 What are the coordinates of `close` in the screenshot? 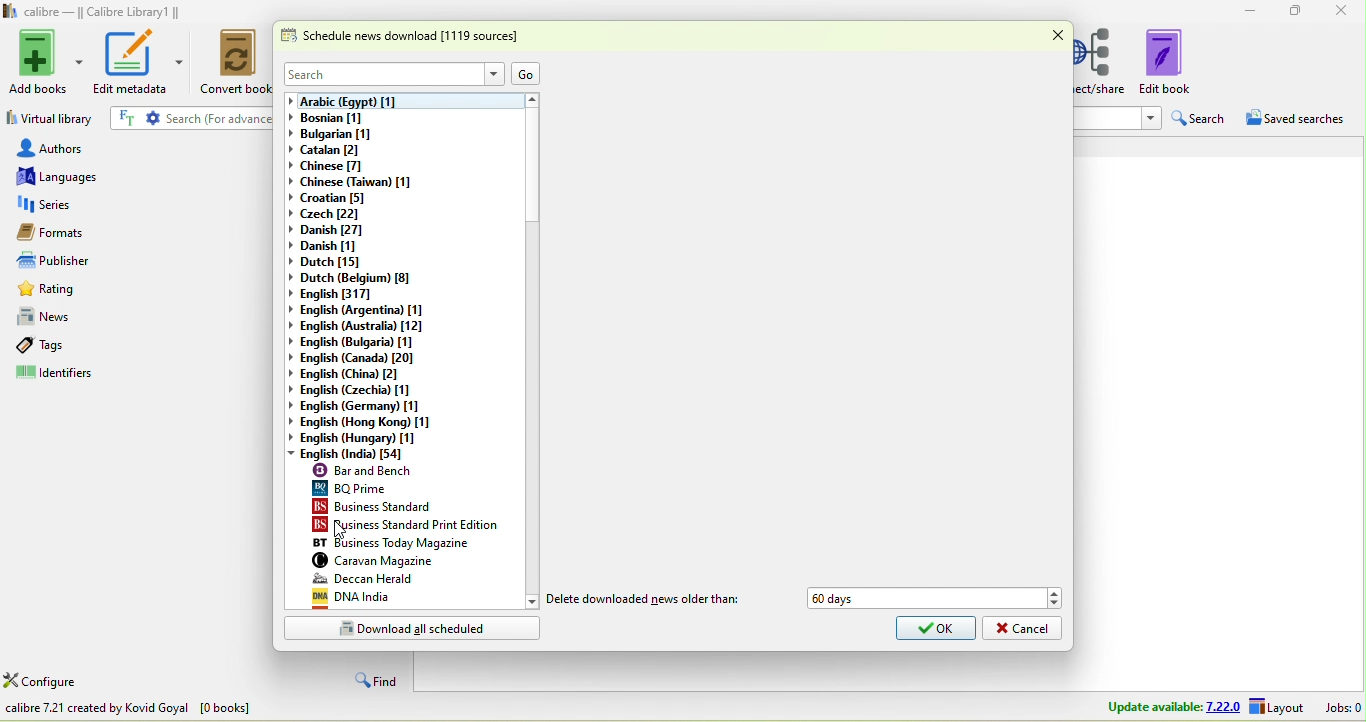 It's located at (1057, 36).